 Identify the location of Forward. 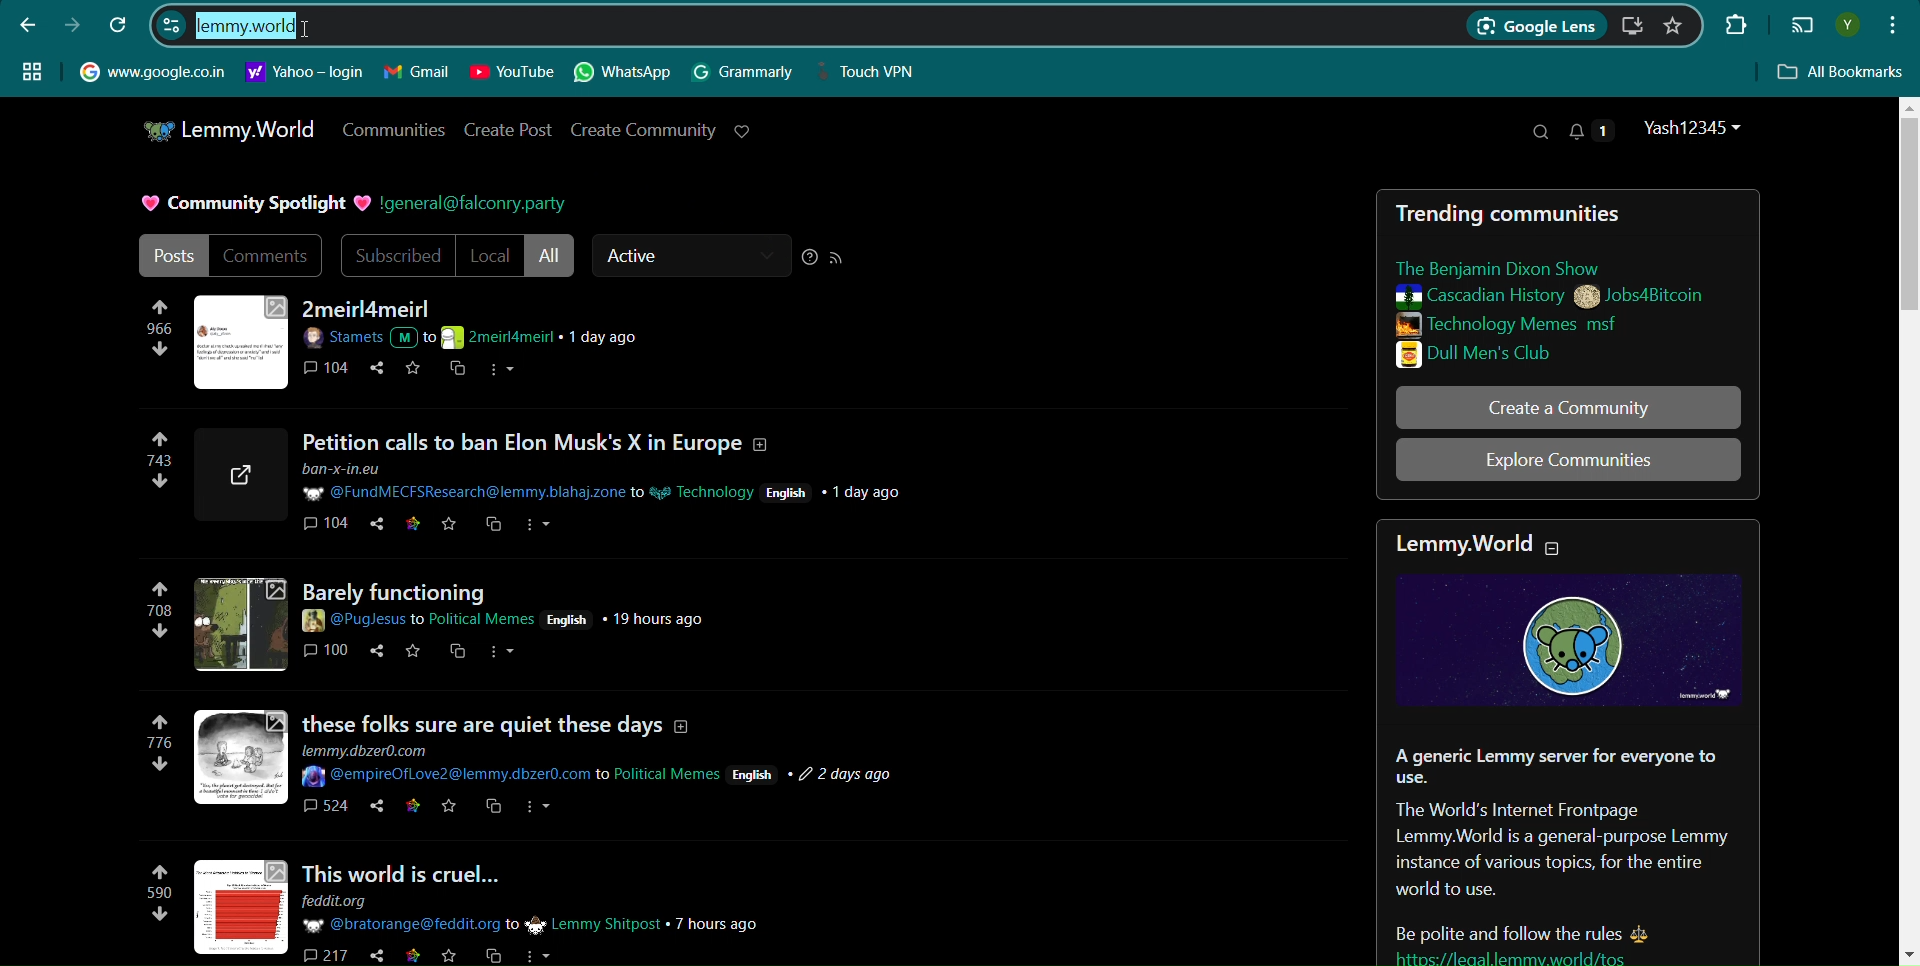
(72, 25).